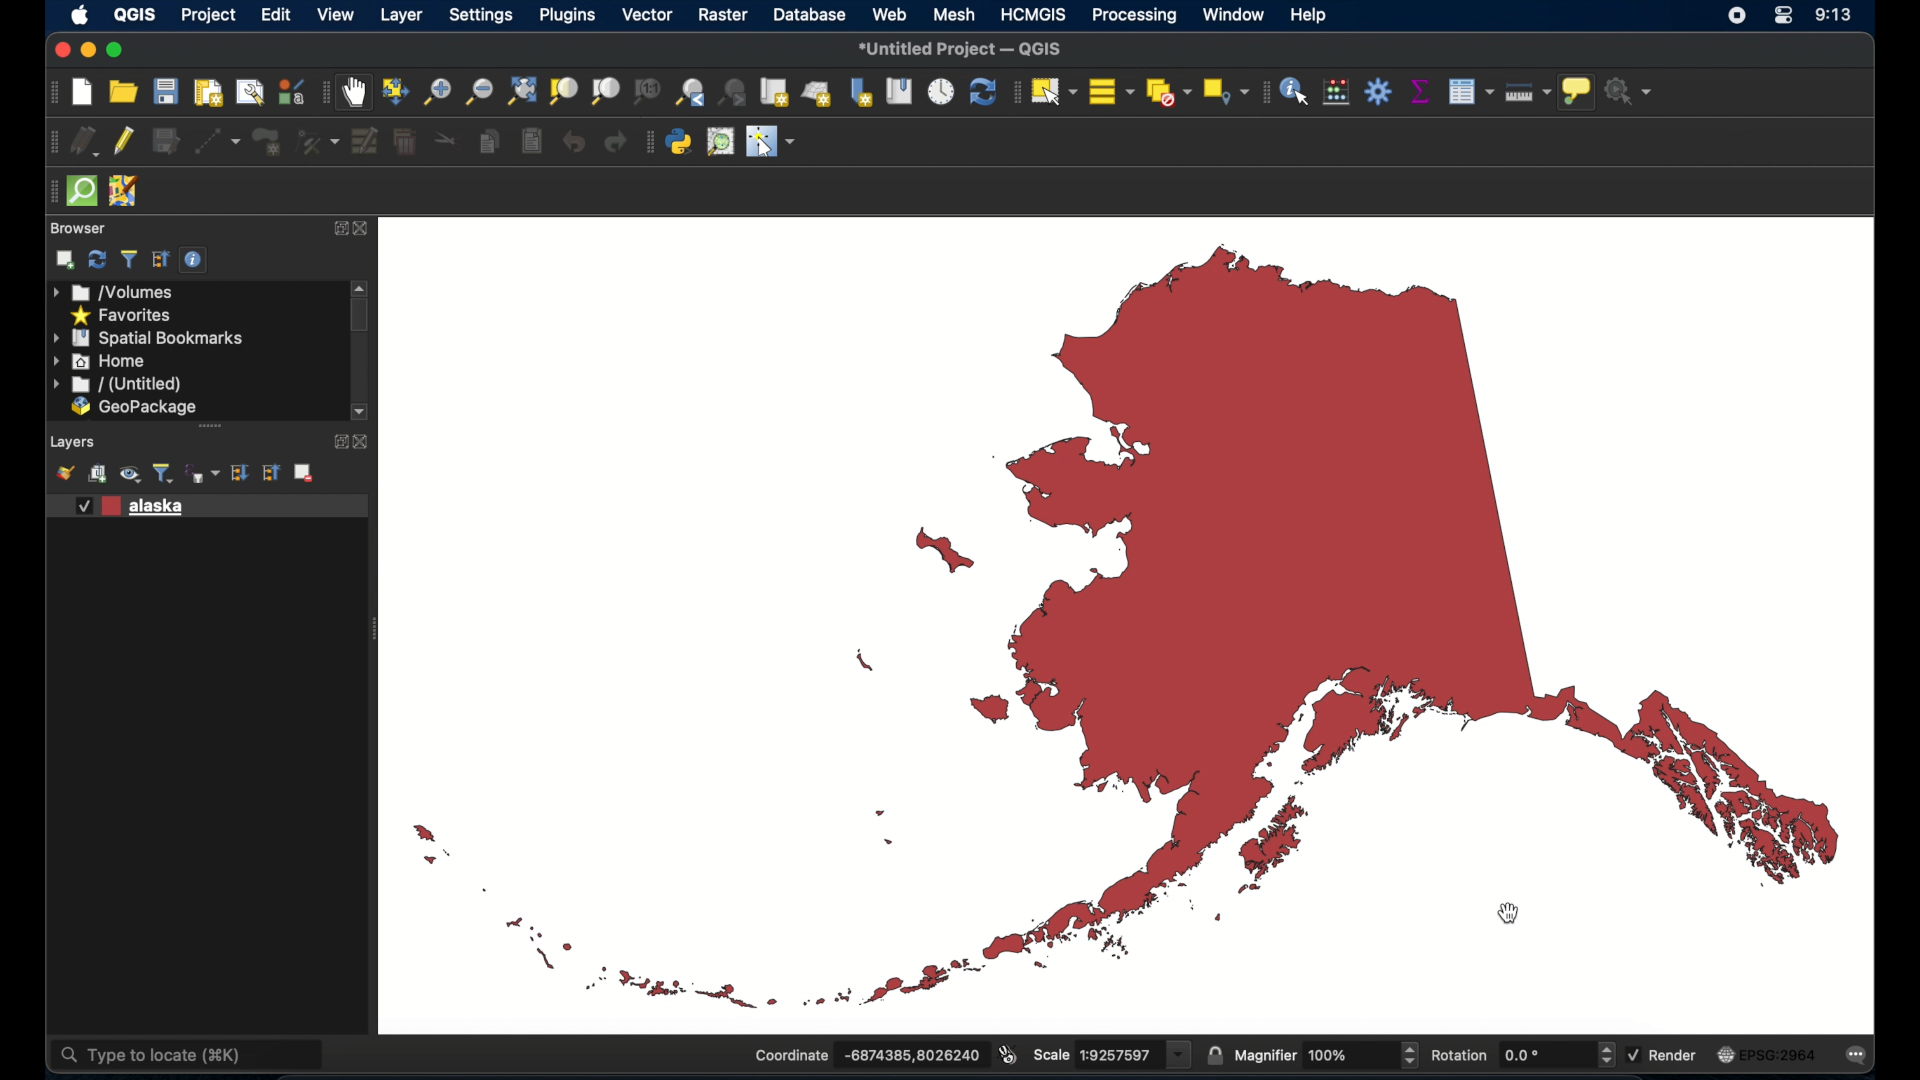 The image size is (1920, 1080). Describe the element at coordinates (197, 263) in the screenshot. I see `enable/disable properties widget` at that location.